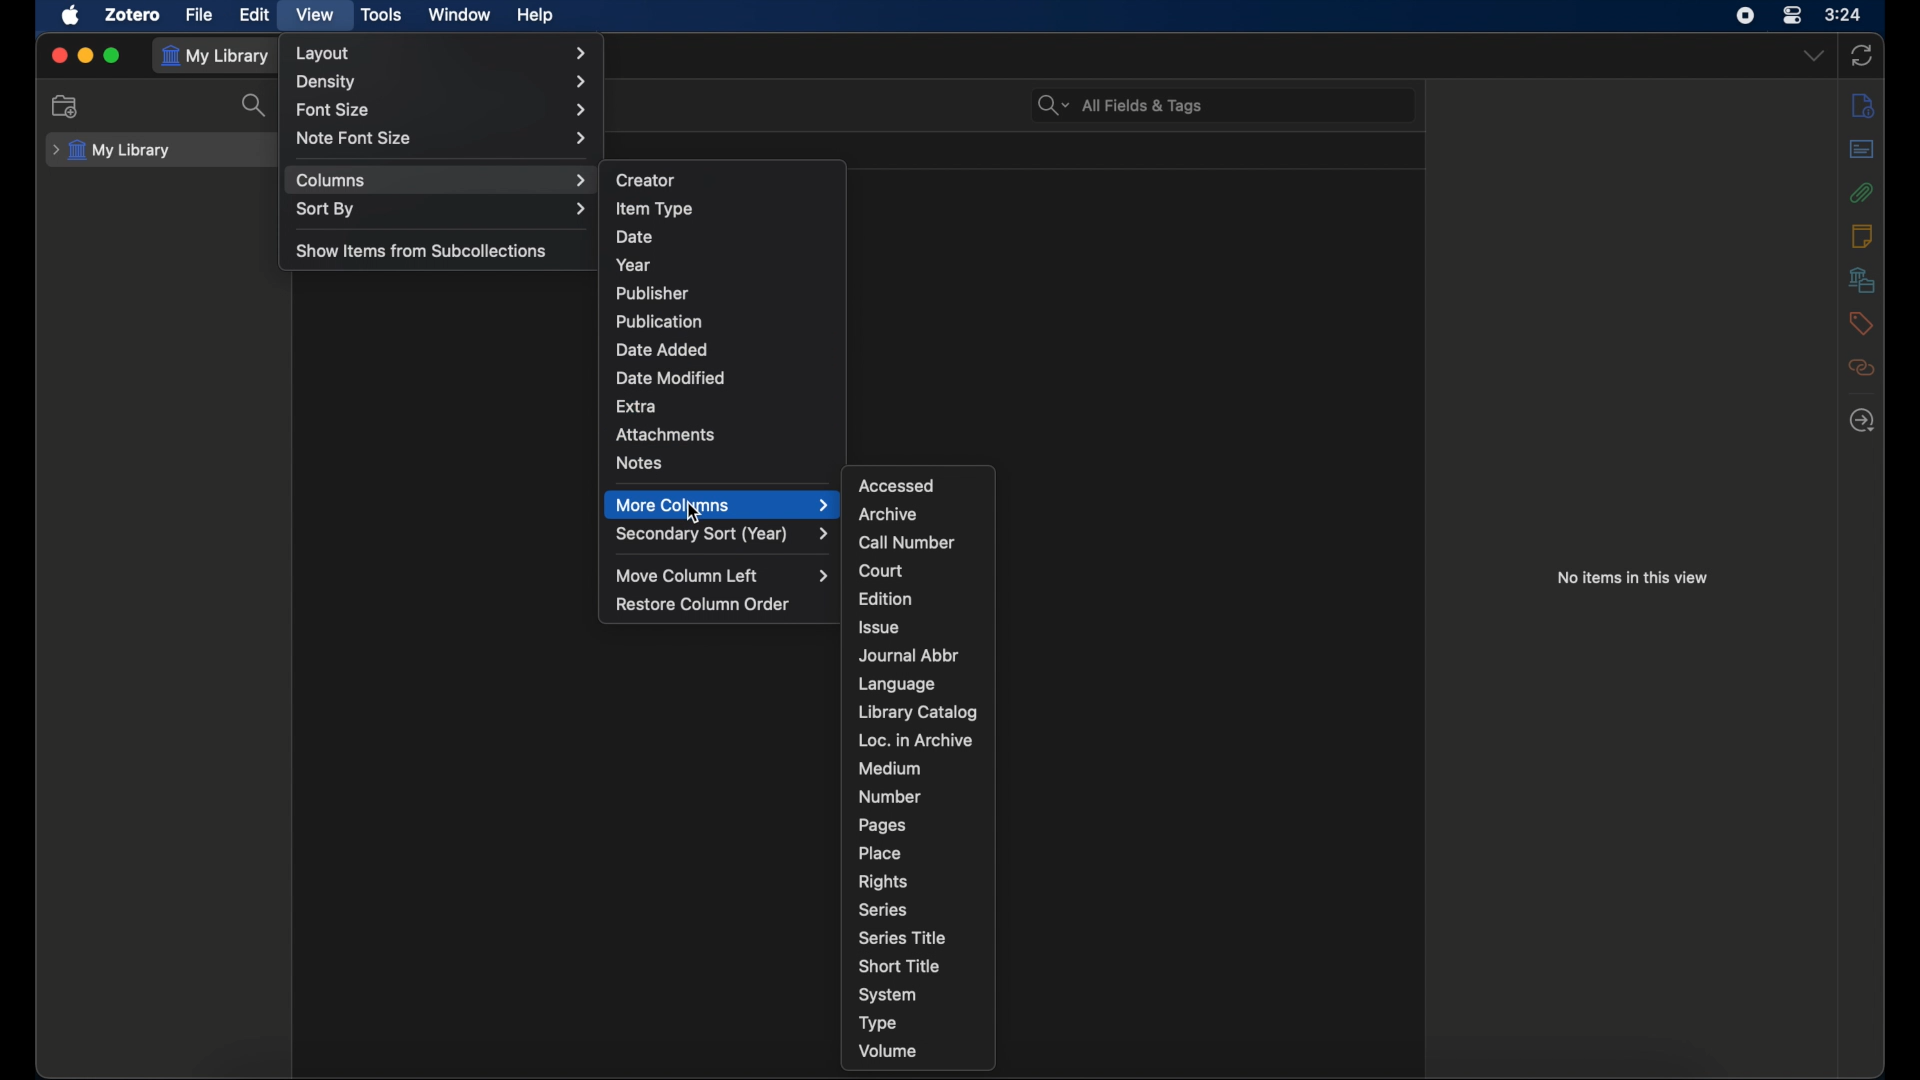  Describe the element at coordinates (655, 208) in the screenshot. I see `item type` at that location.